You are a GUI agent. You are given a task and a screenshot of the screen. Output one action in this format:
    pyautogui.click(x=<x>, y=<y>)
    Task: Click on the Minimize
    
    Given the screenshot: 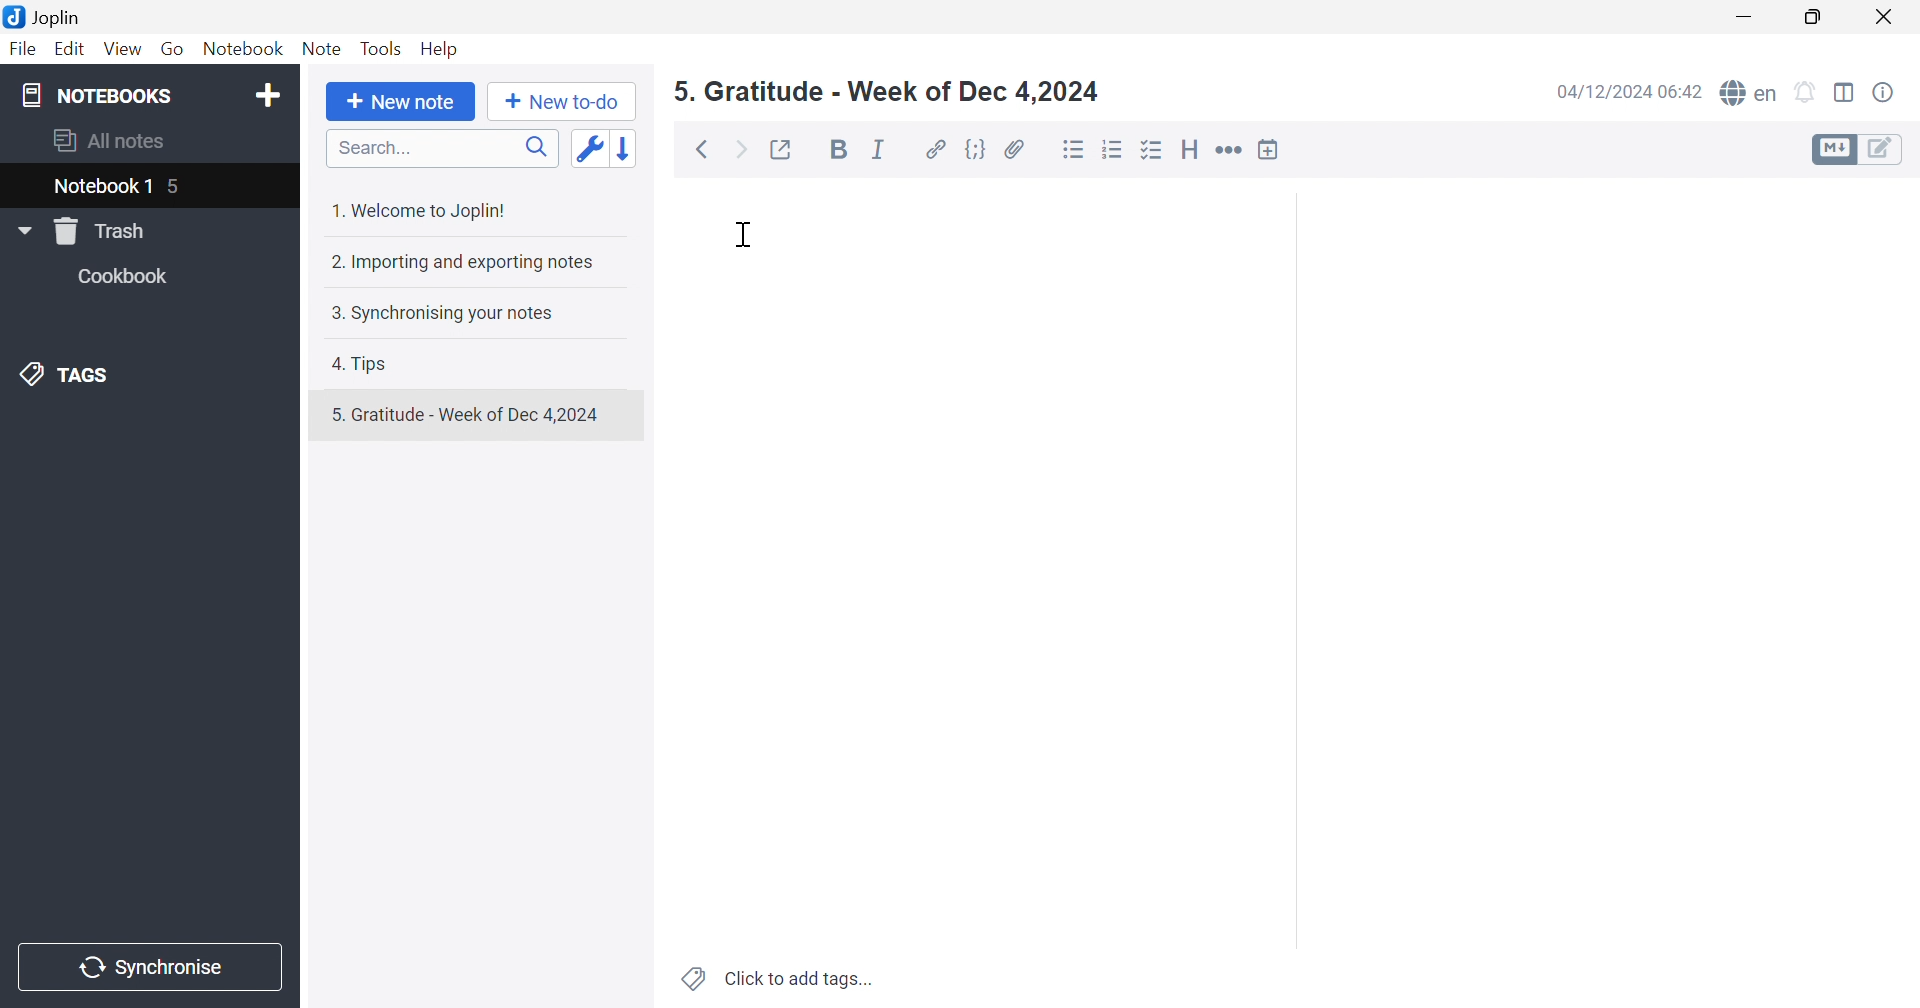 What is the action you would take?
    pyautogui.click(x=1748, y=12)
    